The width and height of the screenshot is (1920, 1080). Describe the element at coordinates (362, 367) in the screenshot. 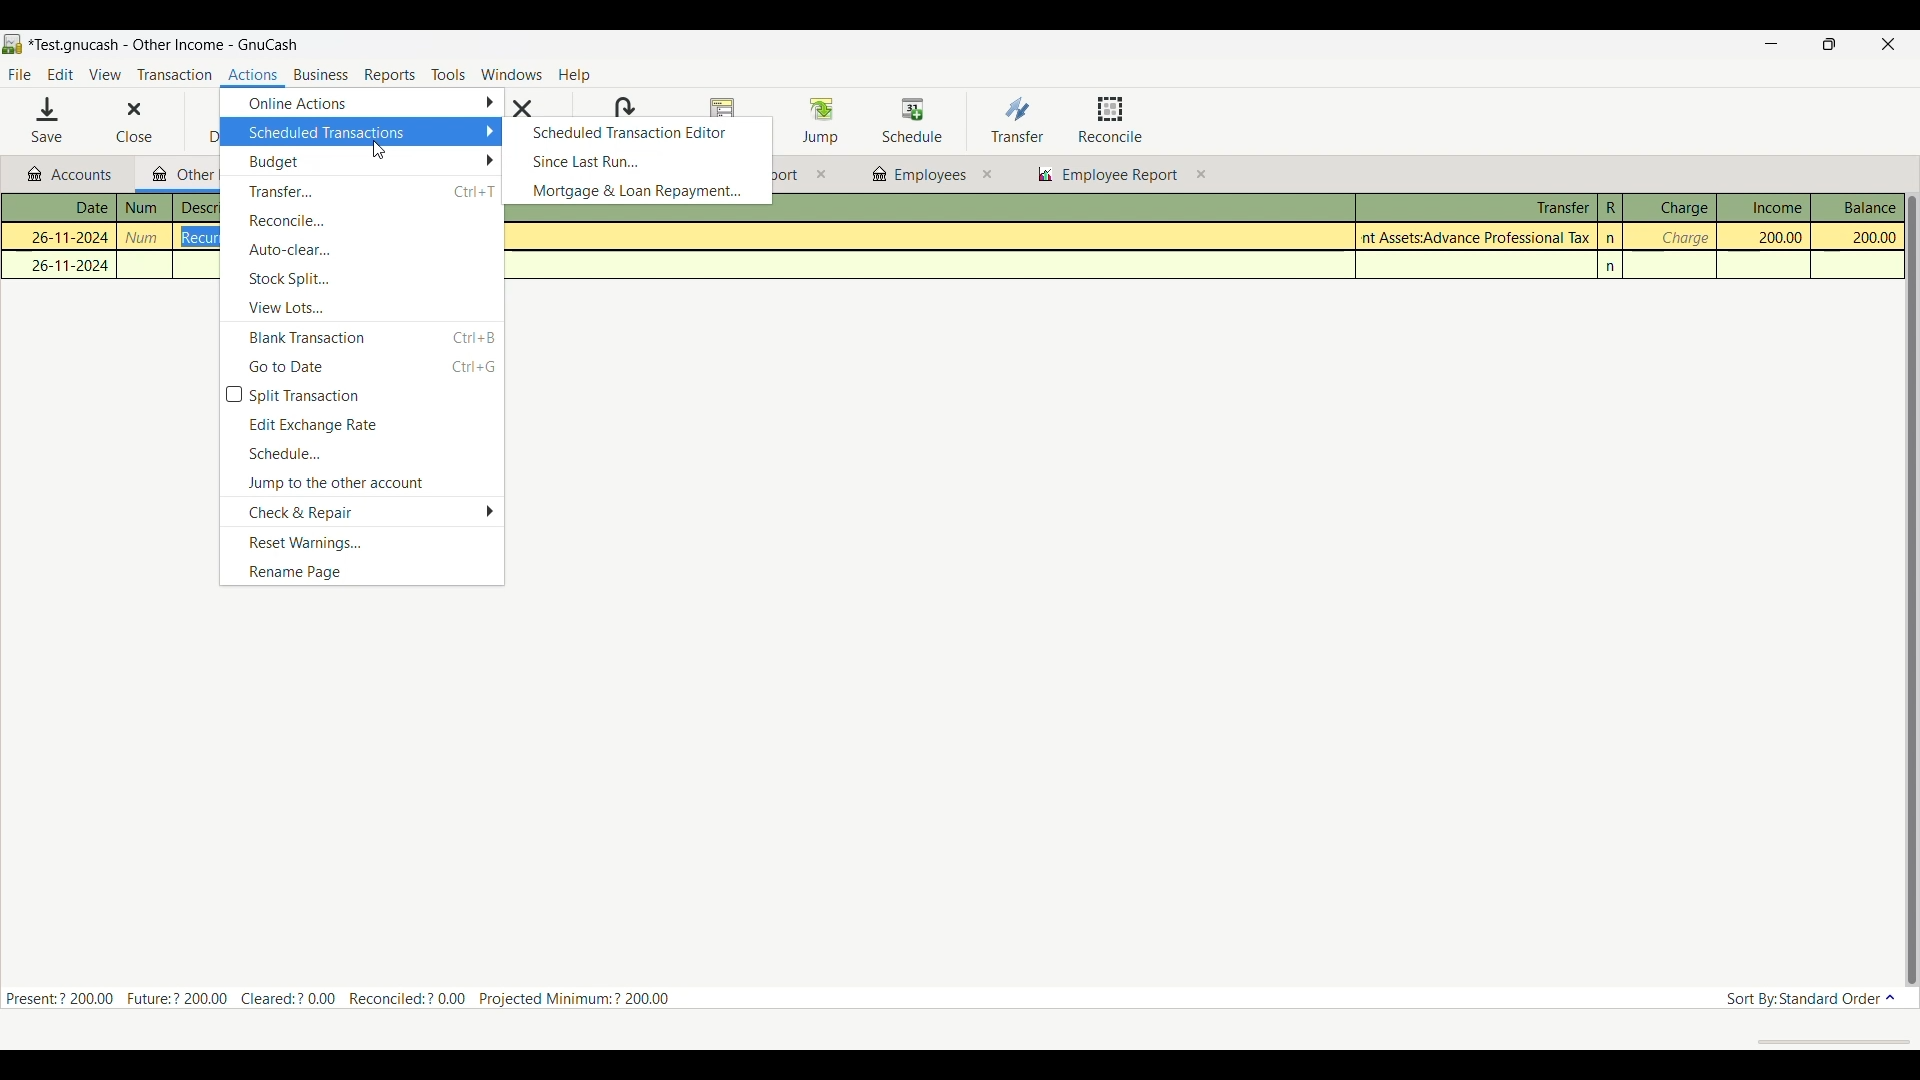

I see `Go to date` at that location.